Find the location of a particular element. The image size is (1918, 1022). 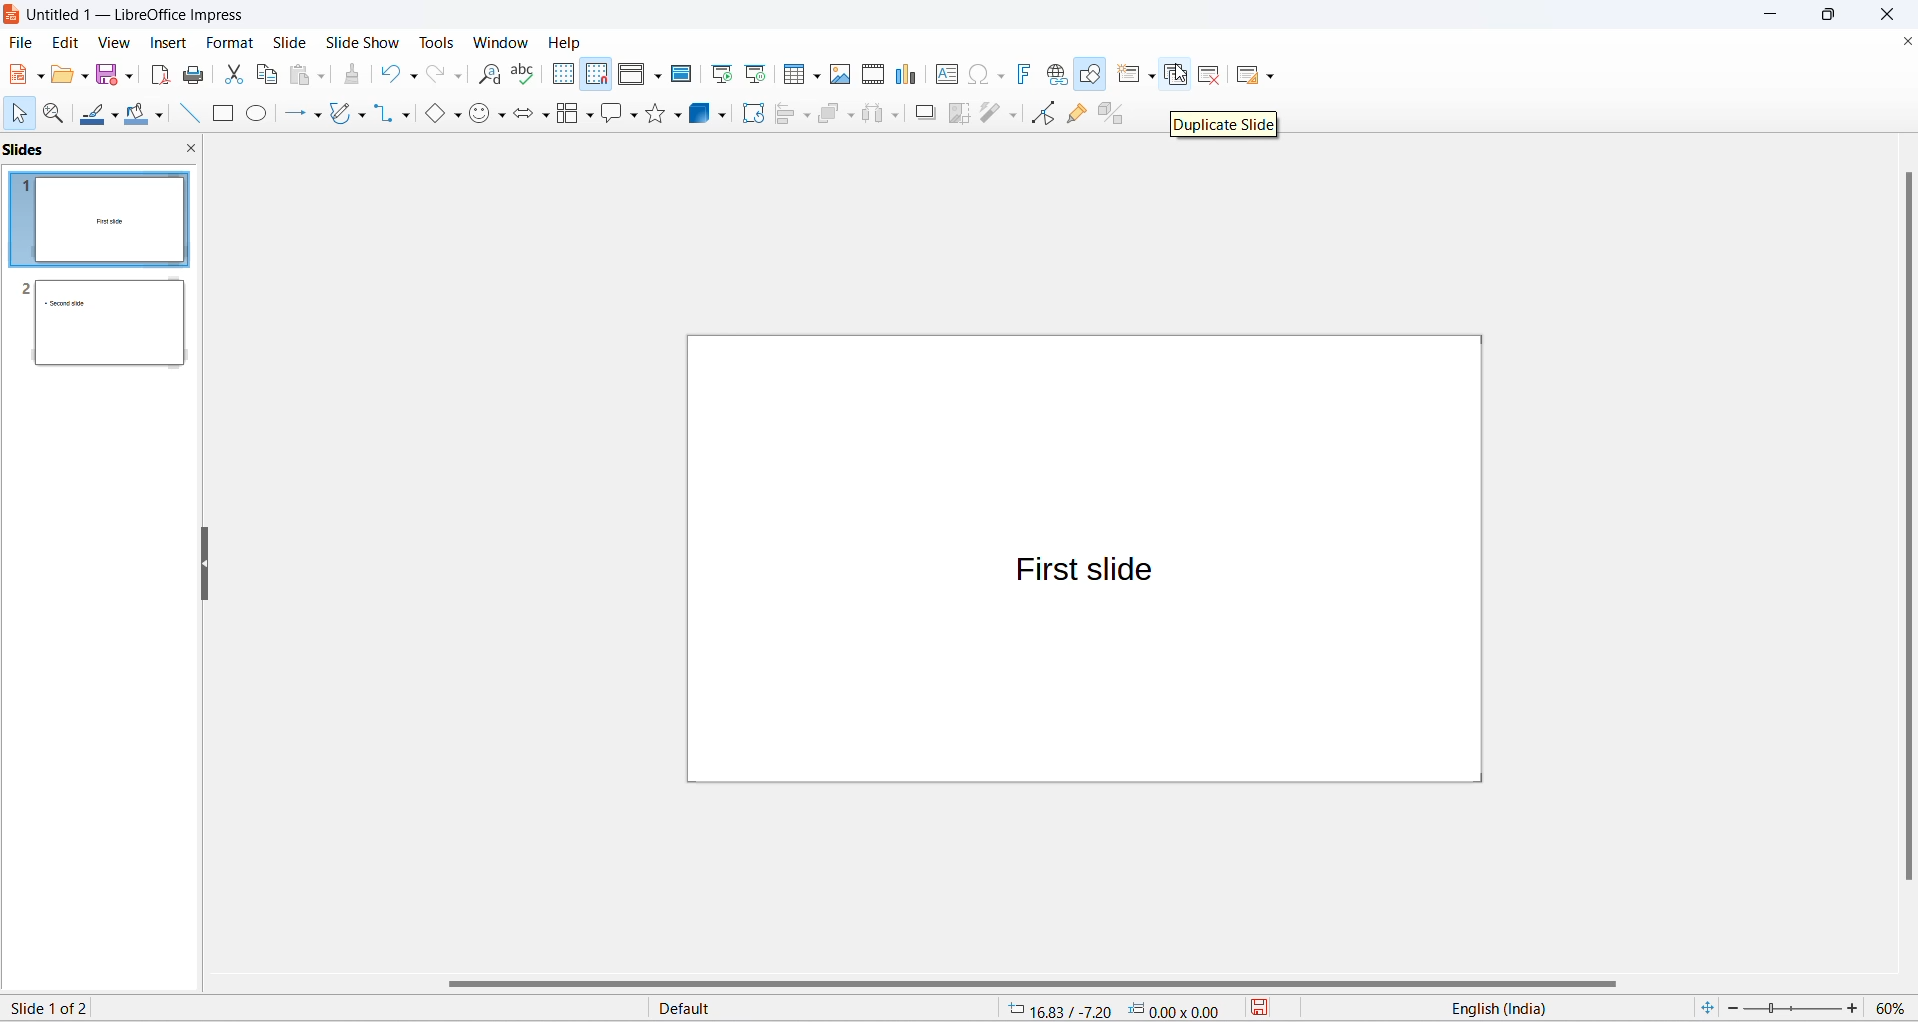

show gluepoint functions is located at coordinates (1078, 113).